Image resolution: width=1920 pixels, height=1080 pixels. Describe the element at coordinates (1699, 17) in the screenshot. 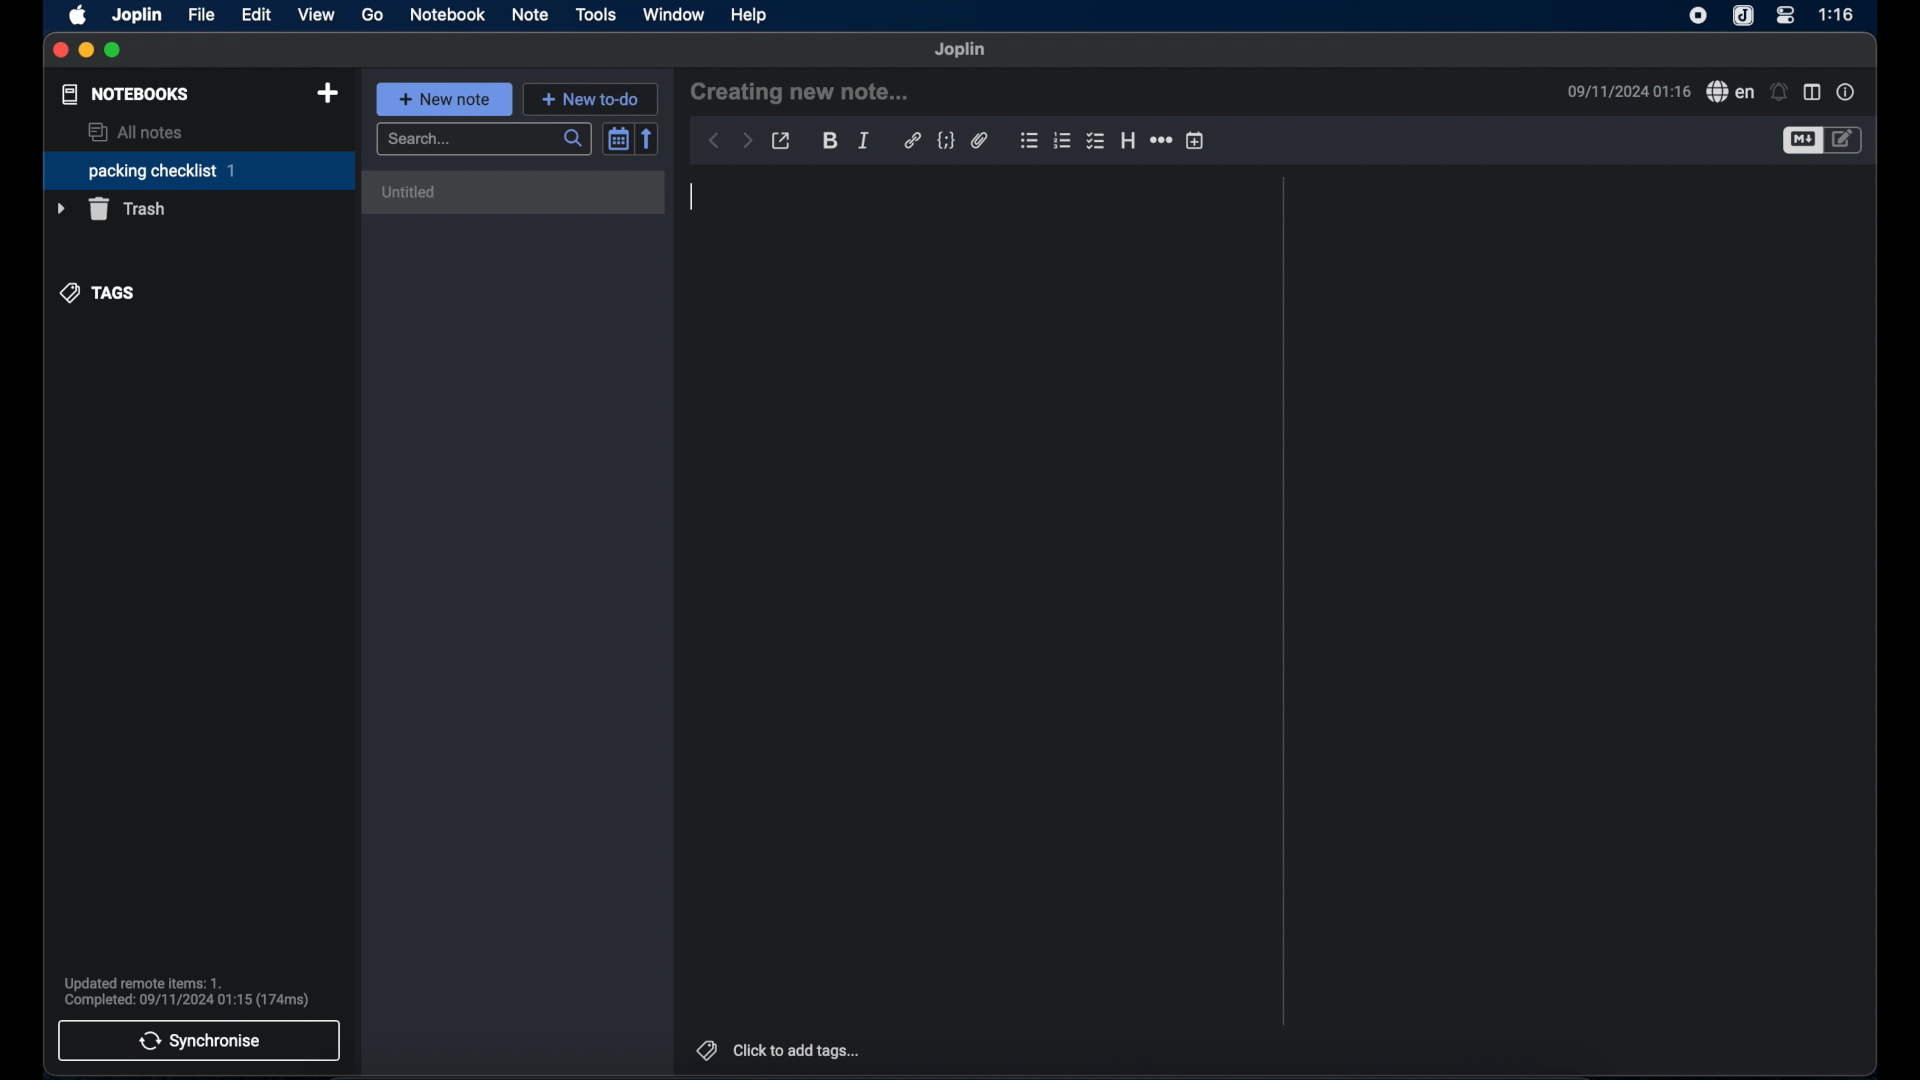

I see `screen recorder icon` at that location.